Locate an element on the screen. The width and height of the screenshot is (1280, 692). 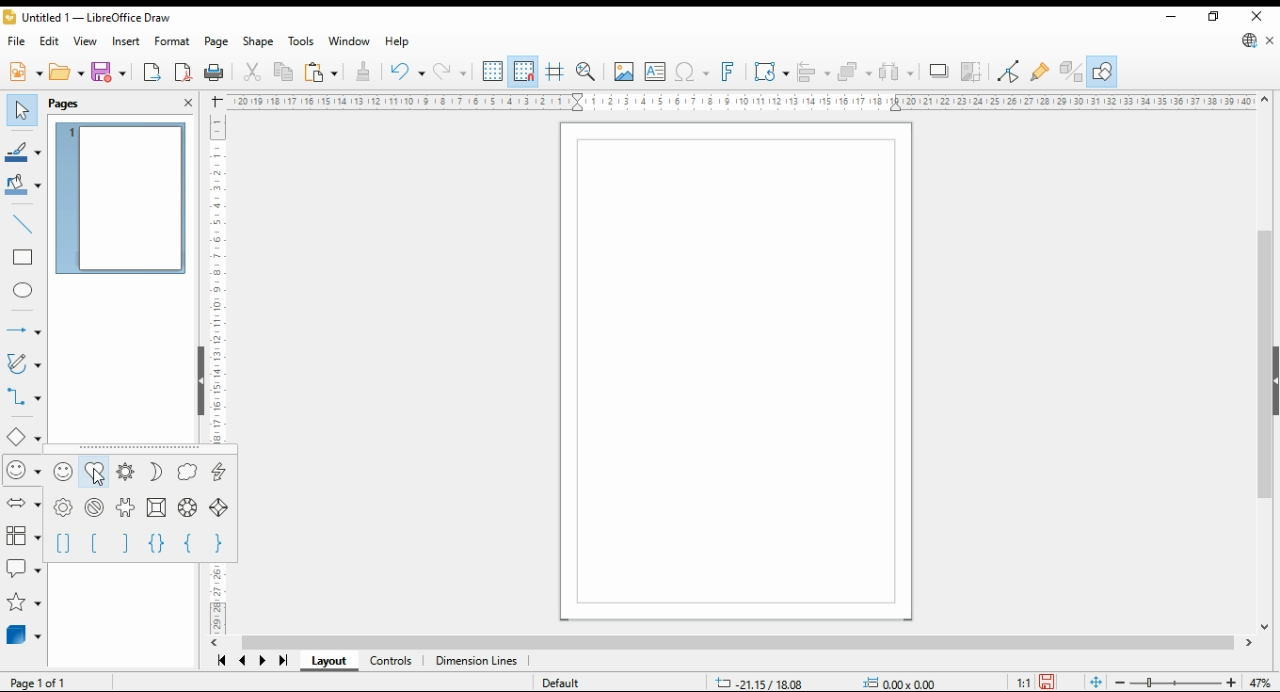
dimension lines is located at coordinates (477, 662).